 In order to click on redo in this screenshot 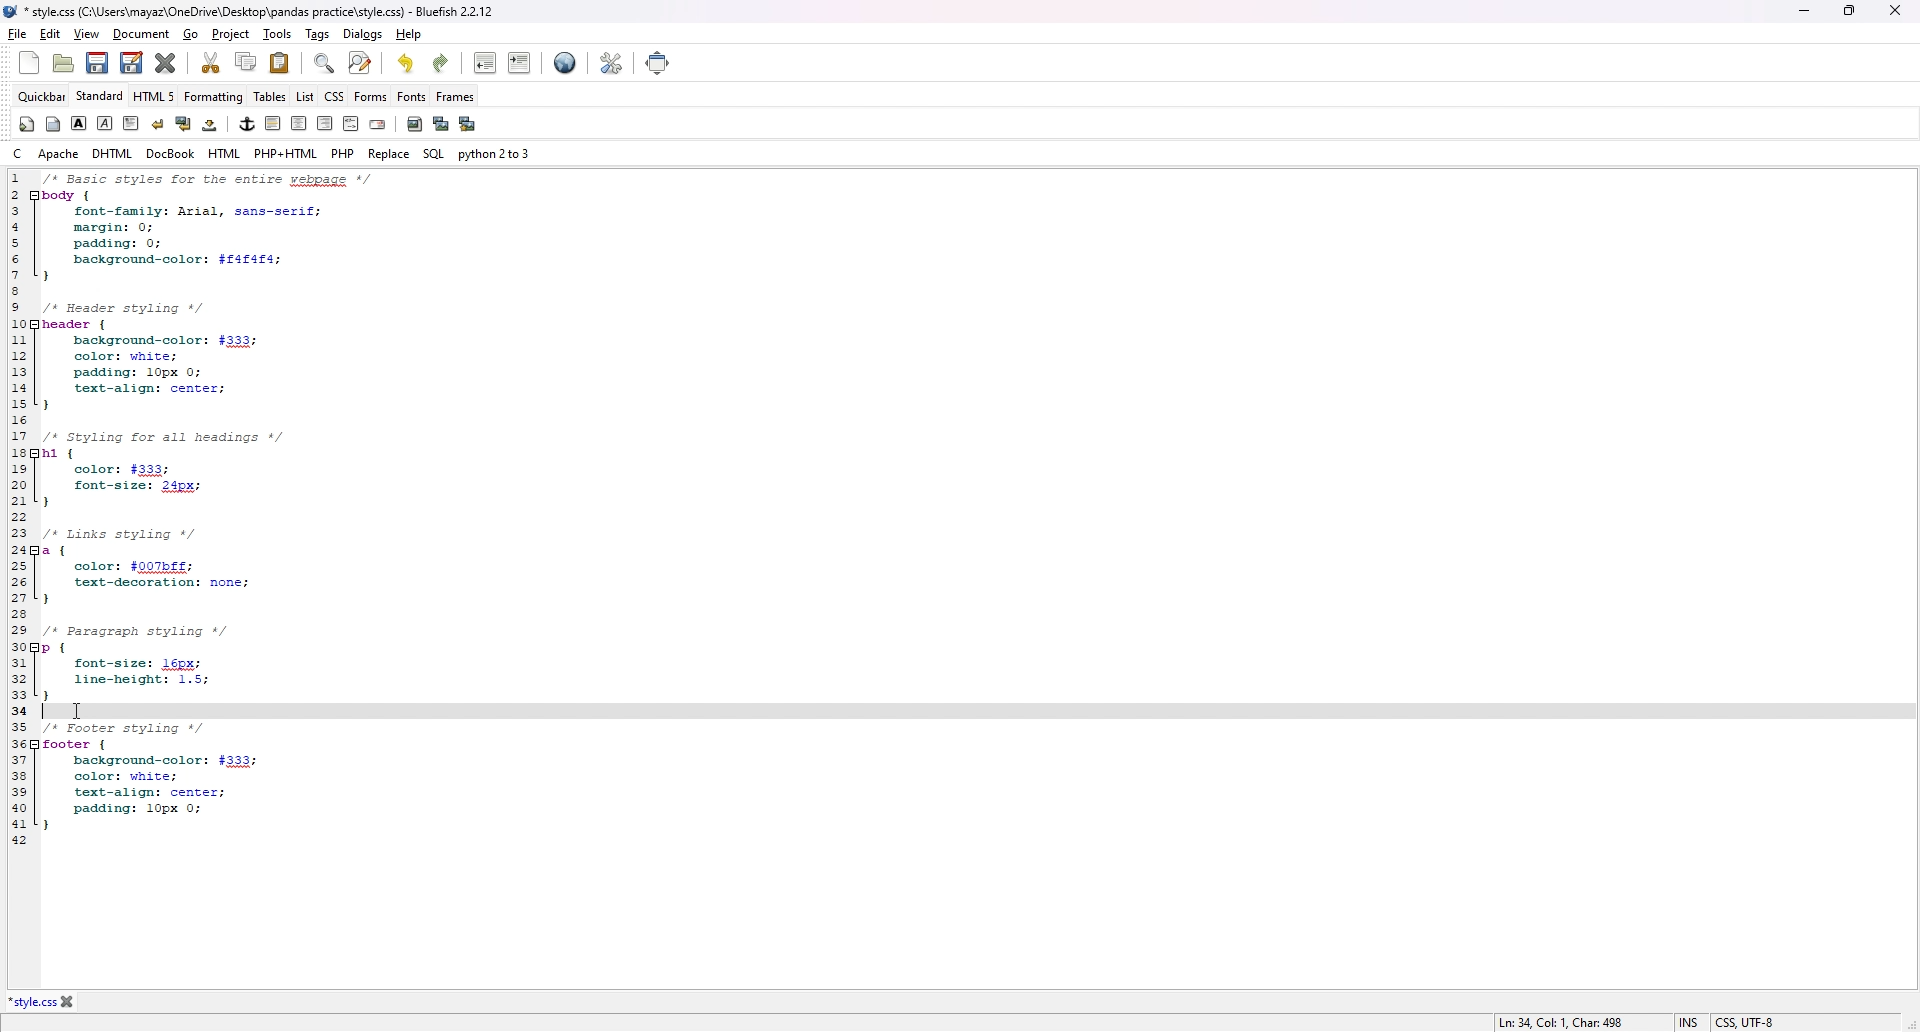, I will do `click(442, 63)`.